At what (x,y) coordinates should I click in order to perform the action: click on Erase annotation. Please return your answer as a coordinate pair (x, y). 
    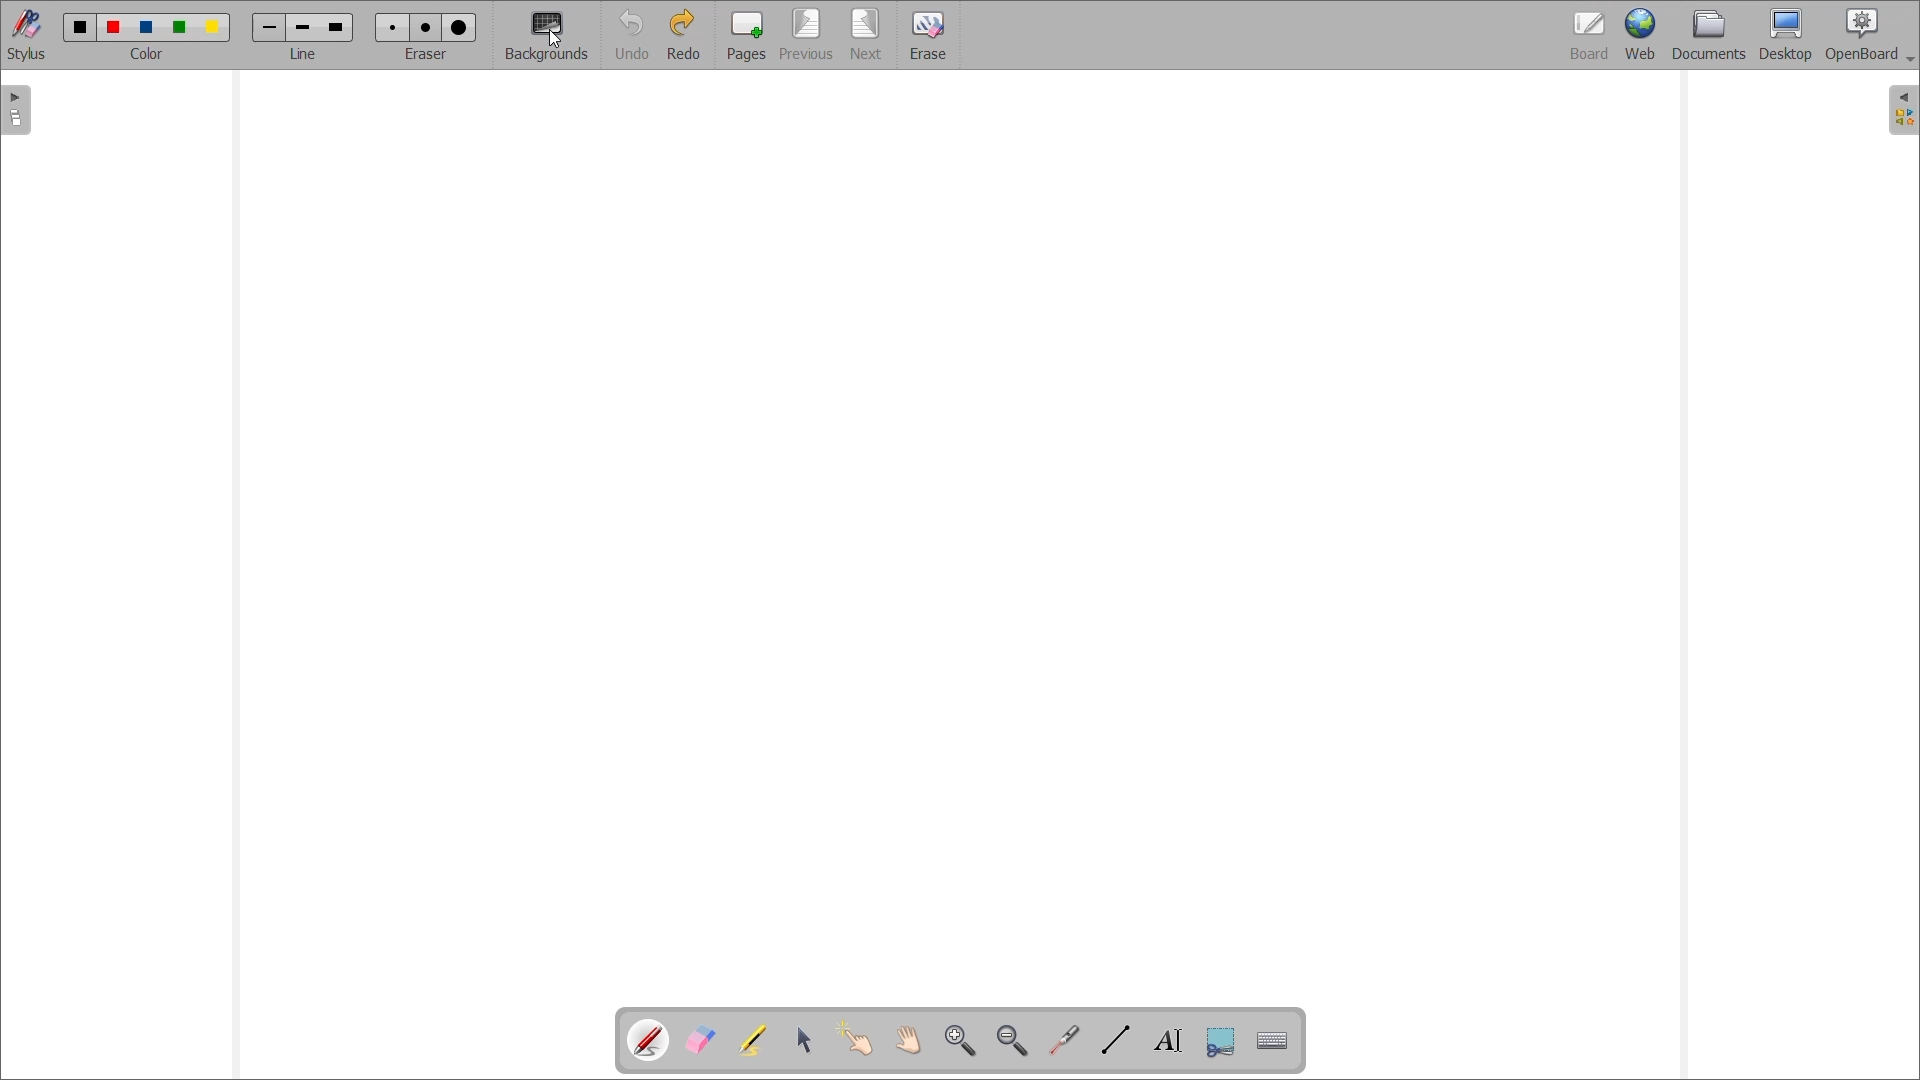
    Looking at the image, I should click on (699, 1040).